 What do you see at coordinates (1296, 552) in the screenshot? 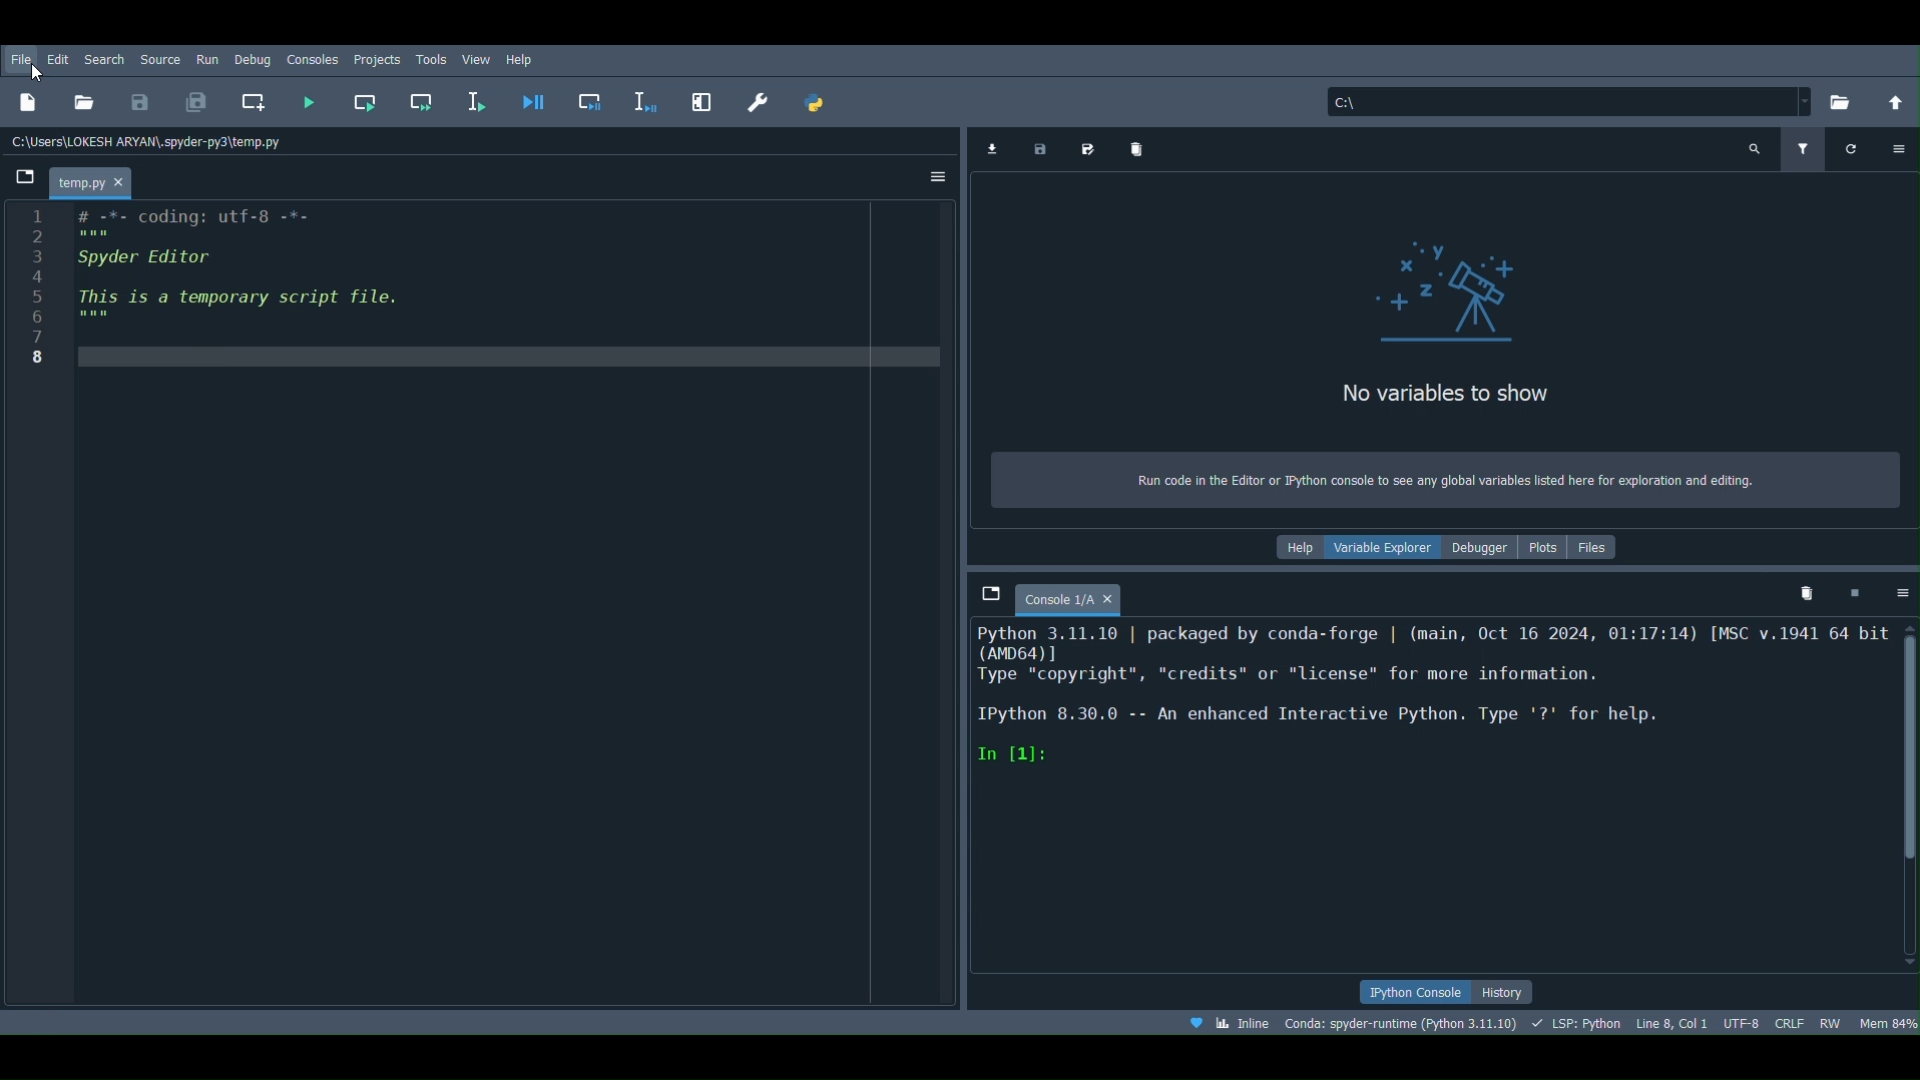
I see `Help` at bounding box center [1296, 552].